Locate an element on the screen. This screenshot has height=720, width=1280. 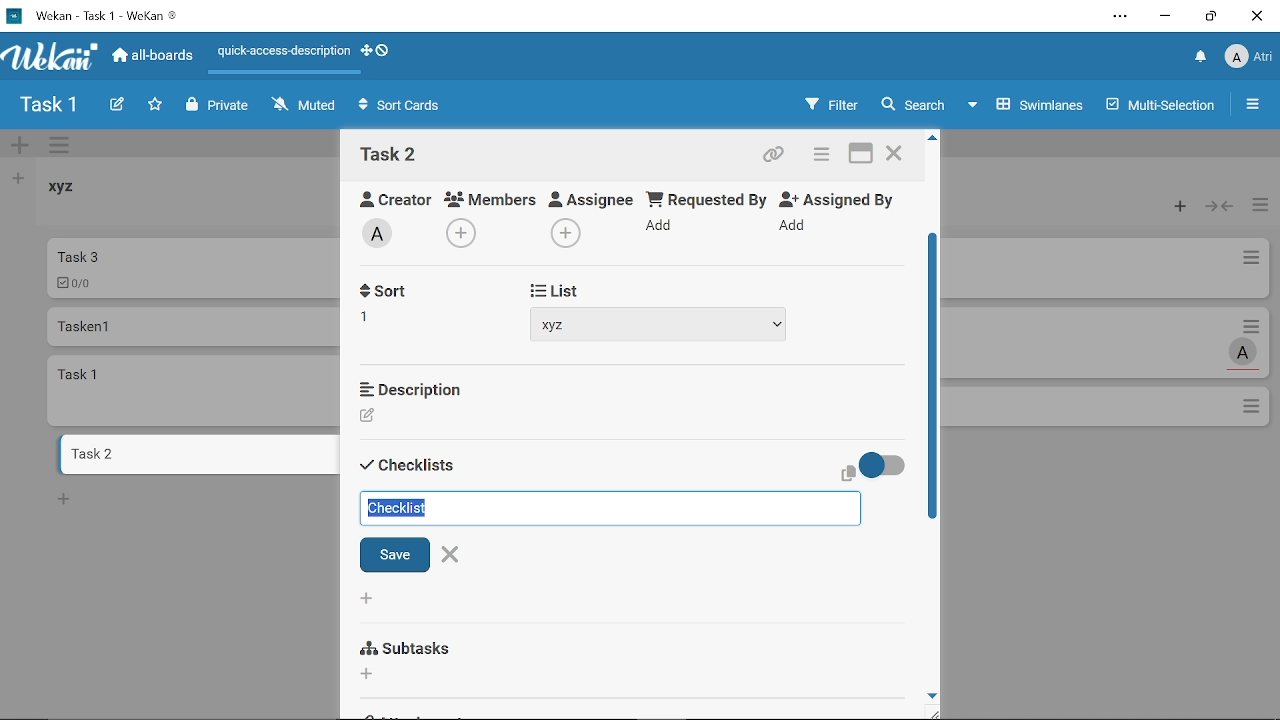
Close is located at coordinates (455, 556).